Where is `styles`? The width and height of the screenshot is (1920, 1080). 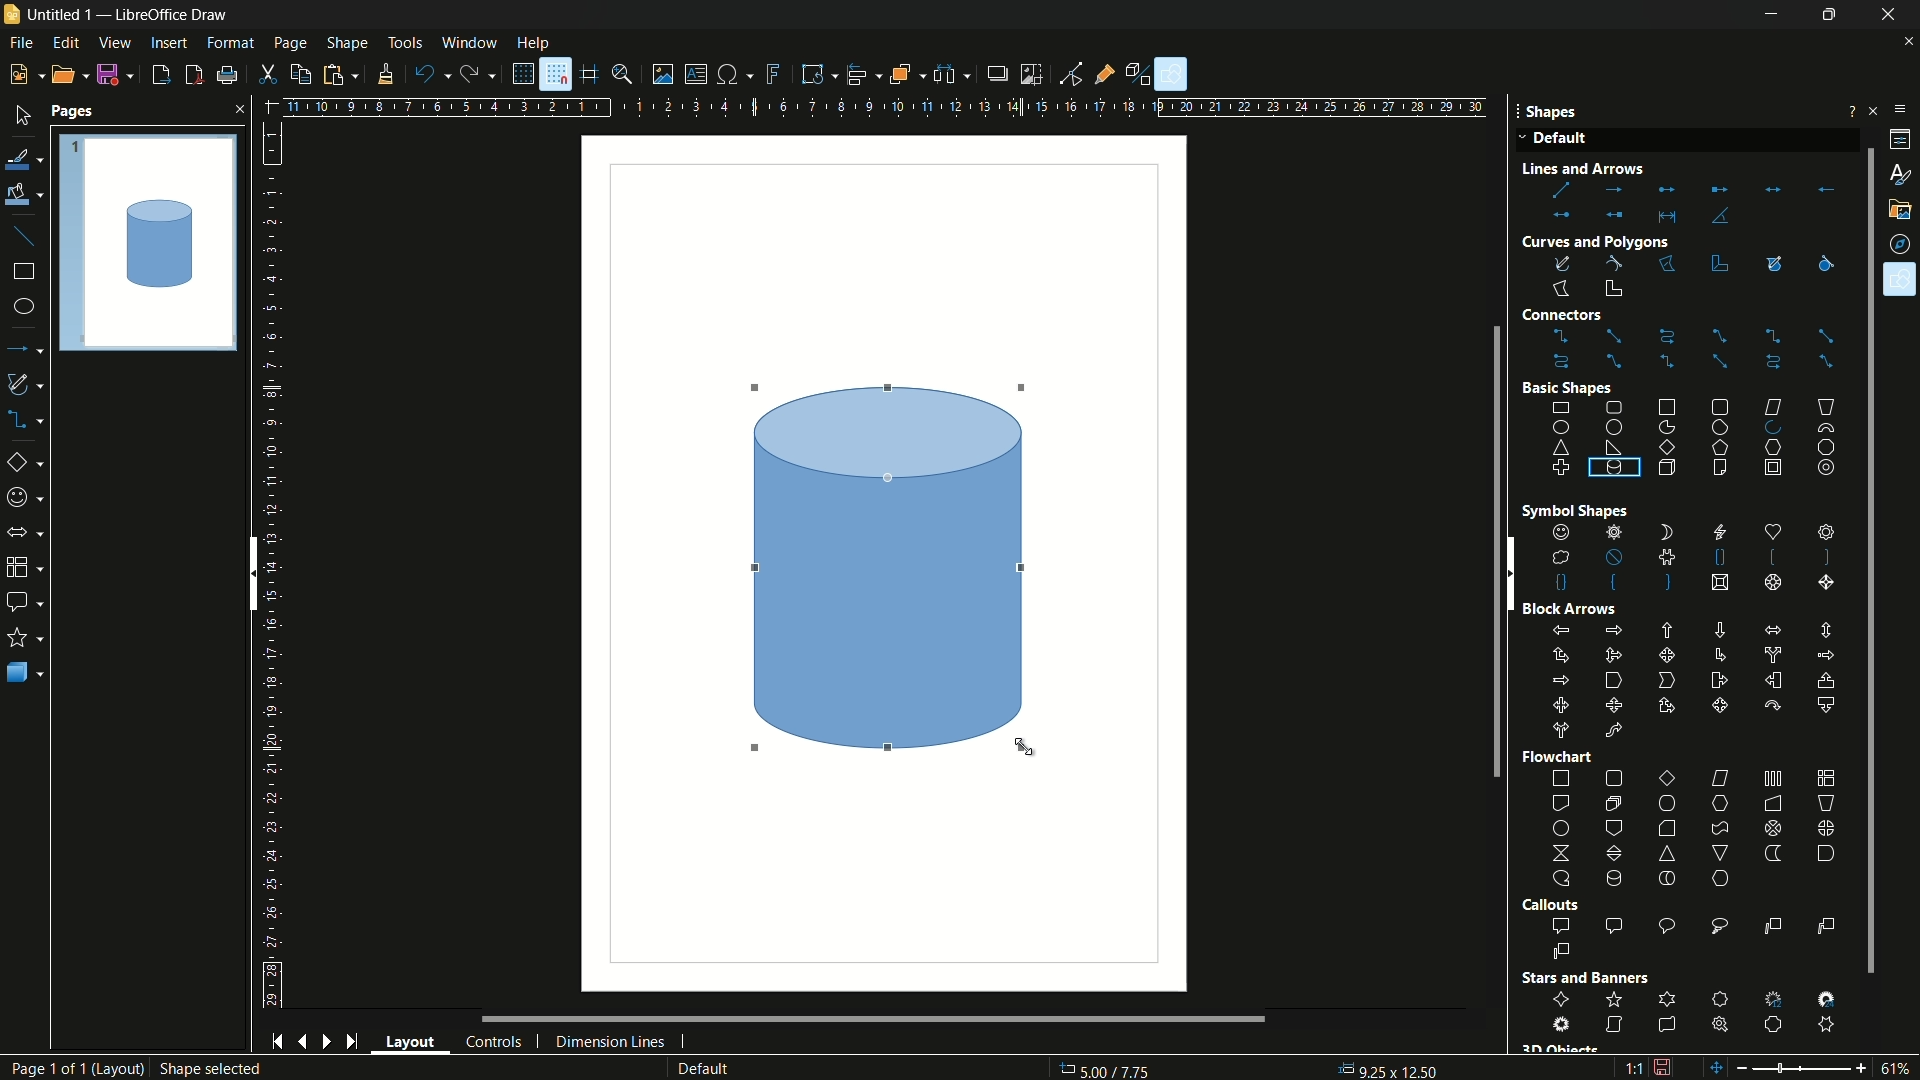 styles is located at coordinates (1898, 173).